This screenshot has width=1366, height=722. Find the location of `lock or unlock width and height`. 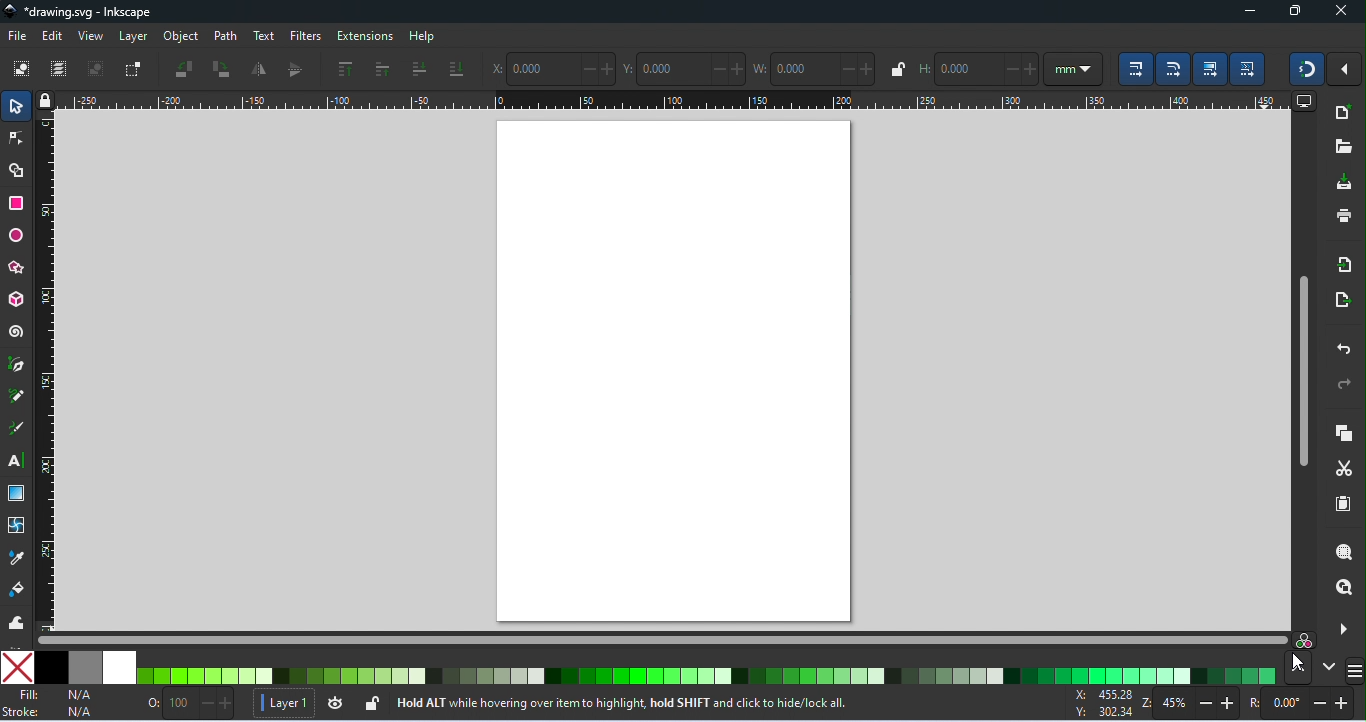

lock or unlock width and height is located at coordinates (896, 69).